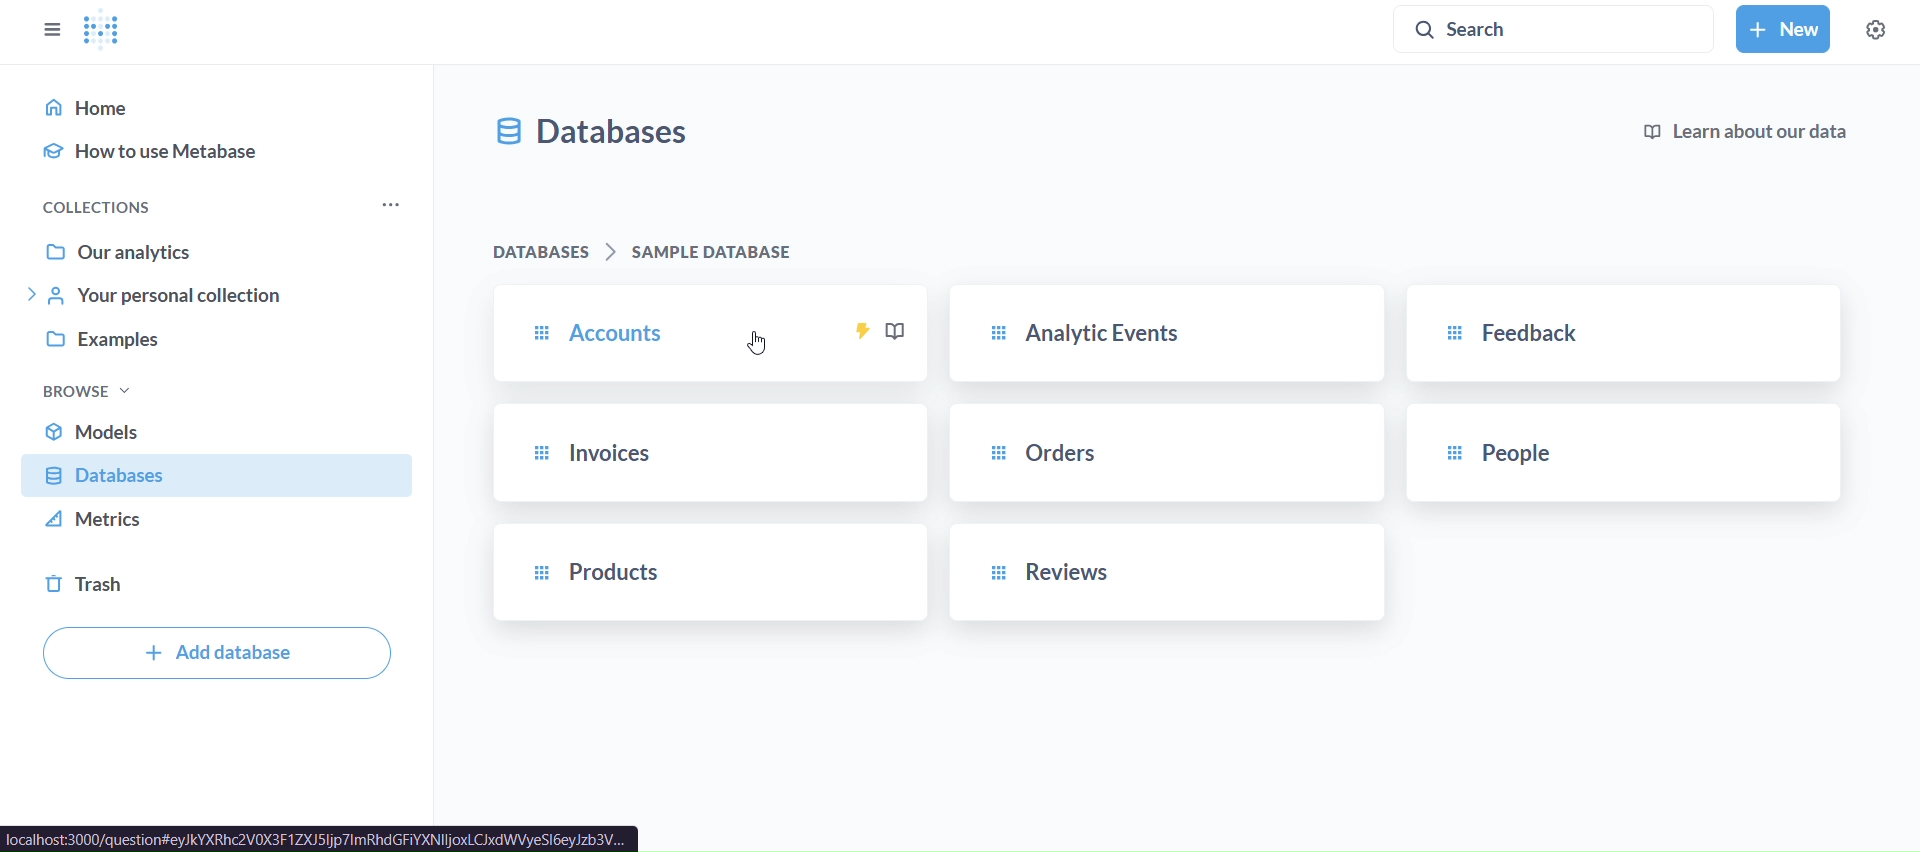 This screenshot has width=1920, height=852. What do you see at coordinates (217, 526) in the screenshot?
I see `metrics` at bounding box center [217, 526].